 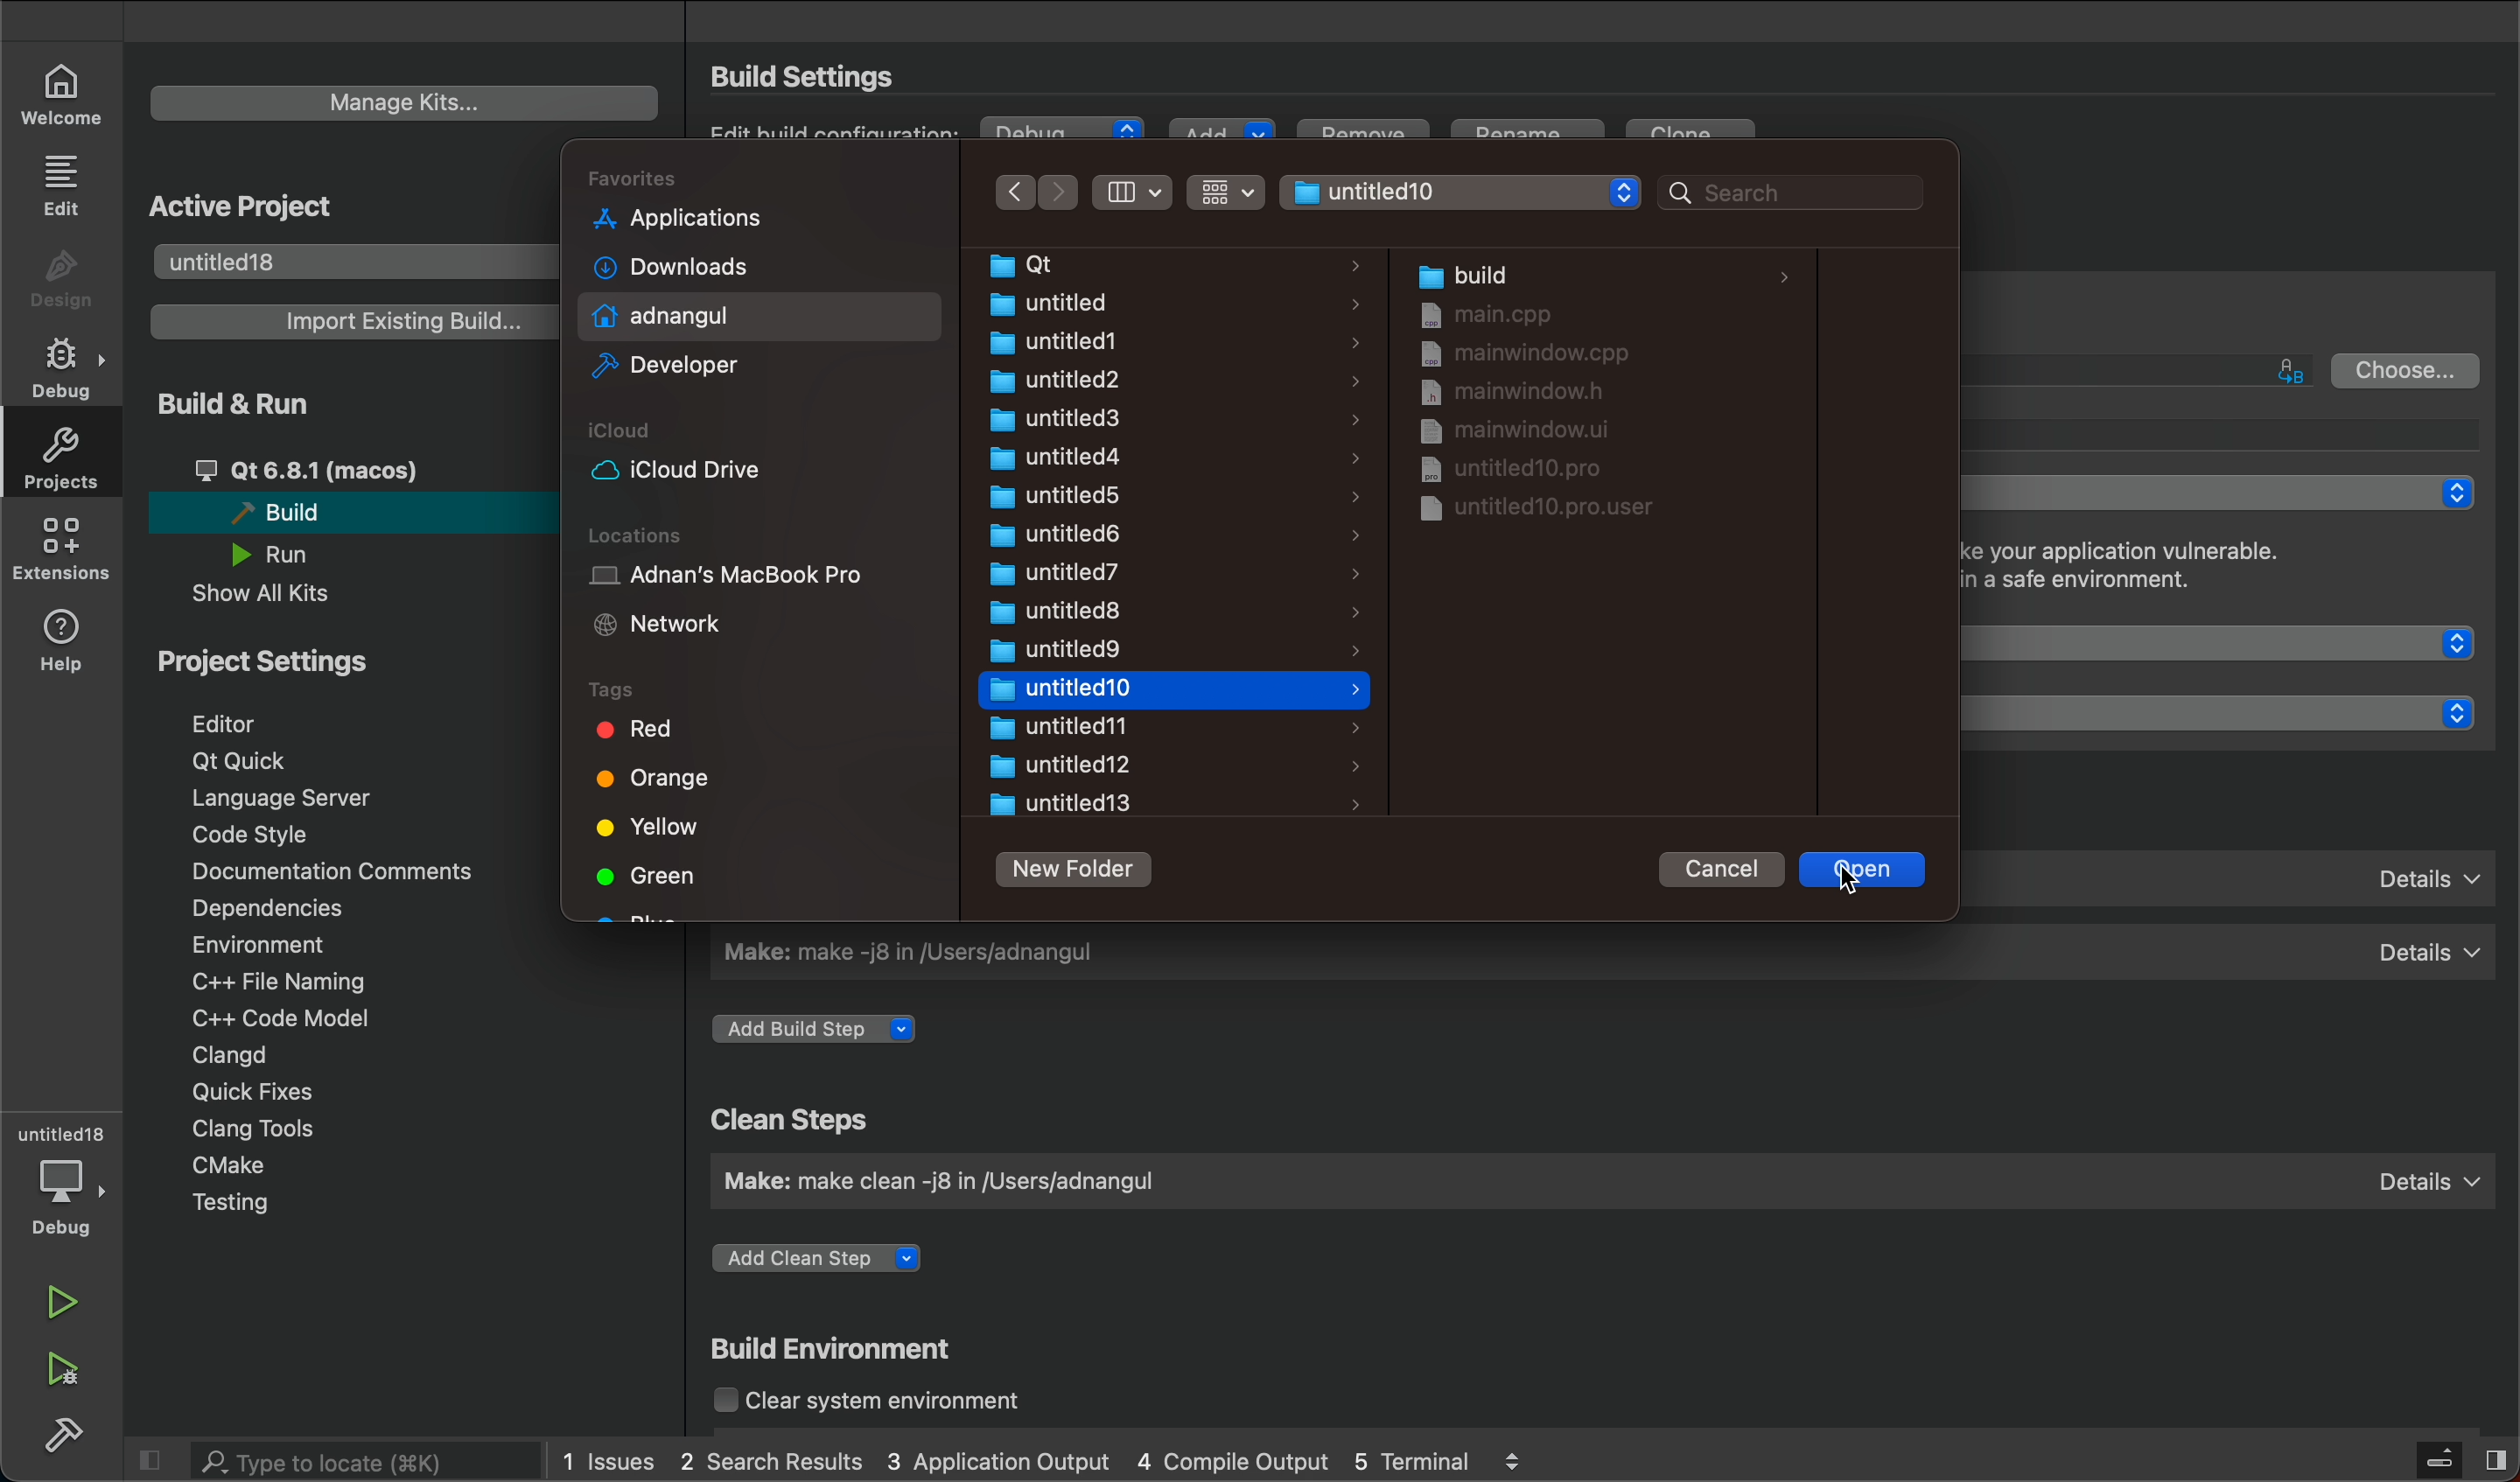 What do you see at coordinates (1147, 304) in the screenshot?
I see `untitled` at bounding box center [1147, 304].